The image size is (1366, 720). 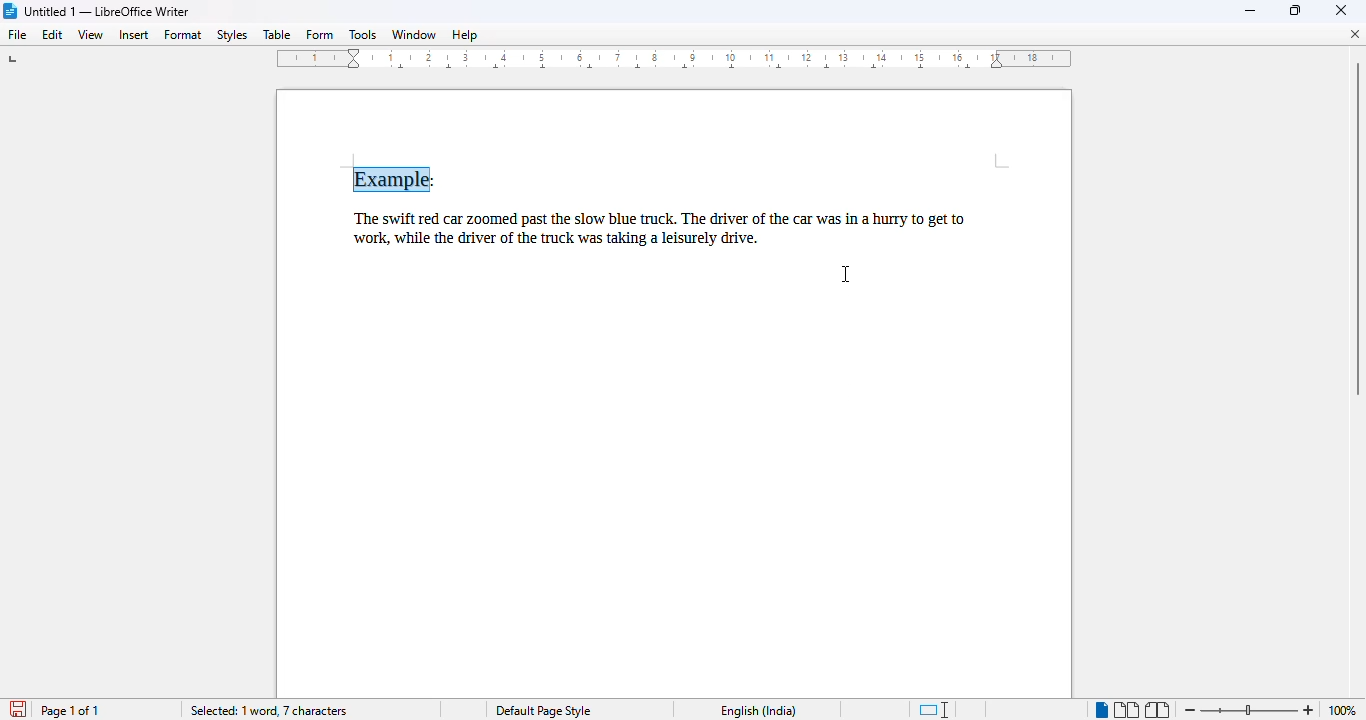 What do you see at coordinates (1356, 34) in the screenshot?
I see `close document` at bounding box center [1356, 34].